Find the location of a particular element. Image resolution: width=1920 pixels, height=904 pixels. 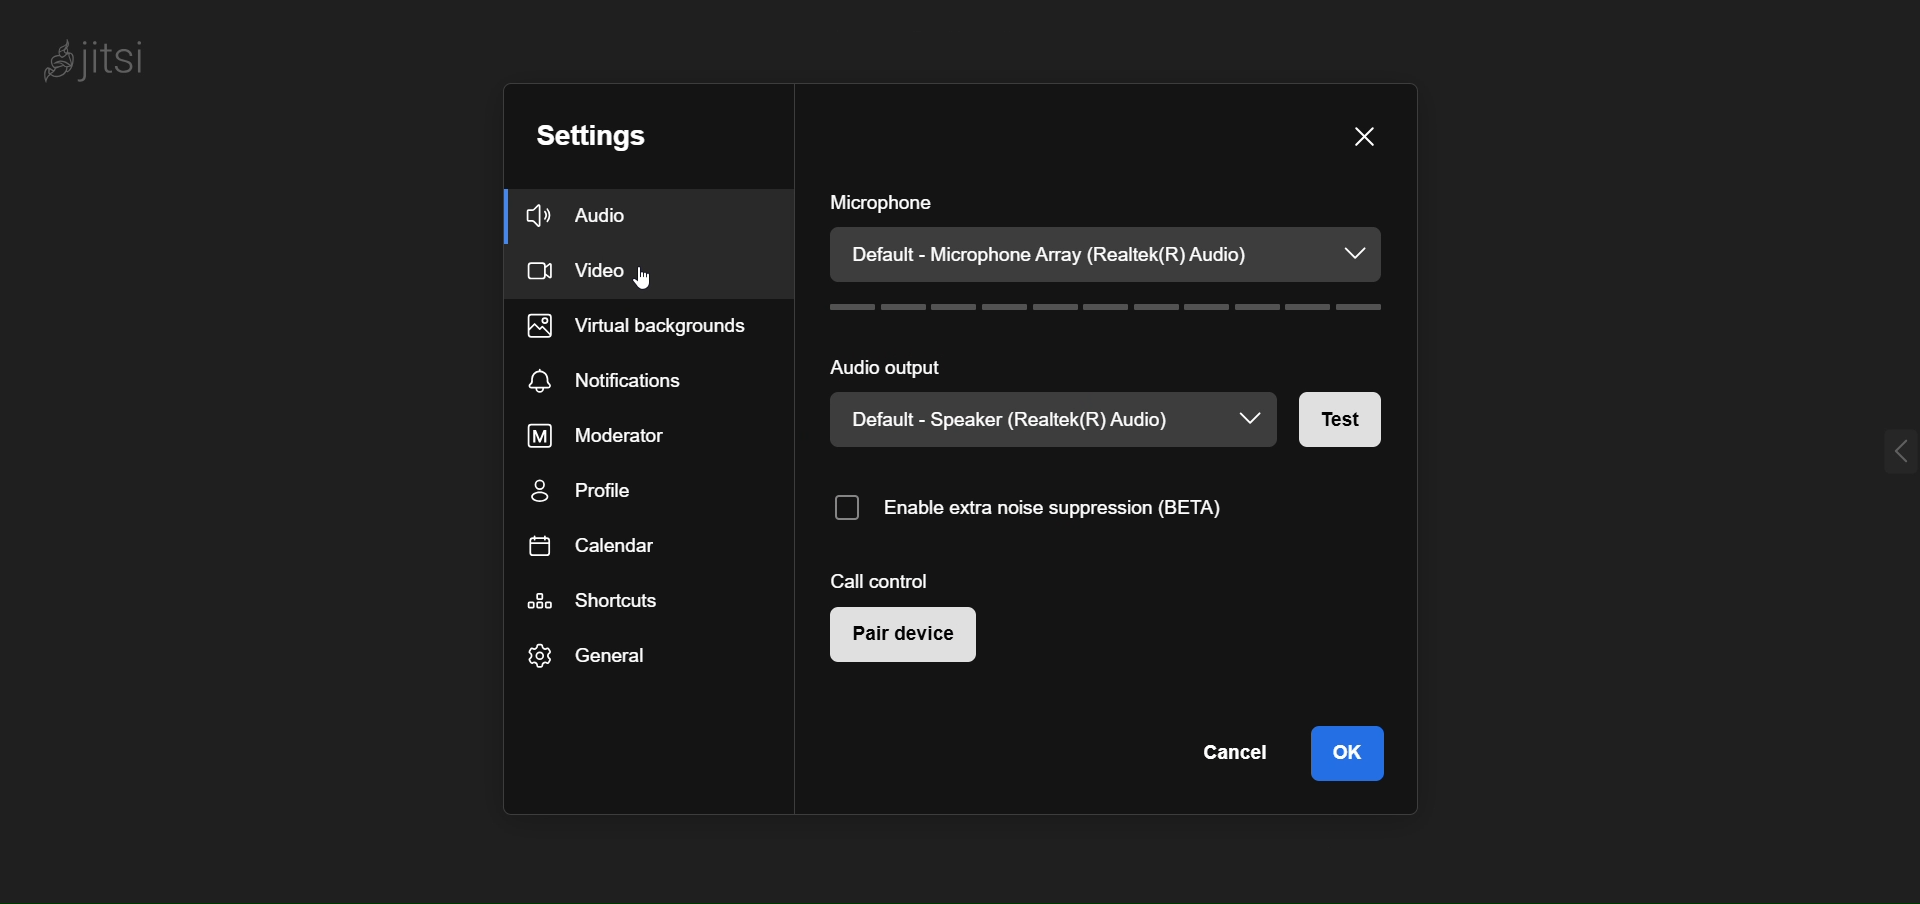

enable noise suppression is located at coordinates (1030, 508).